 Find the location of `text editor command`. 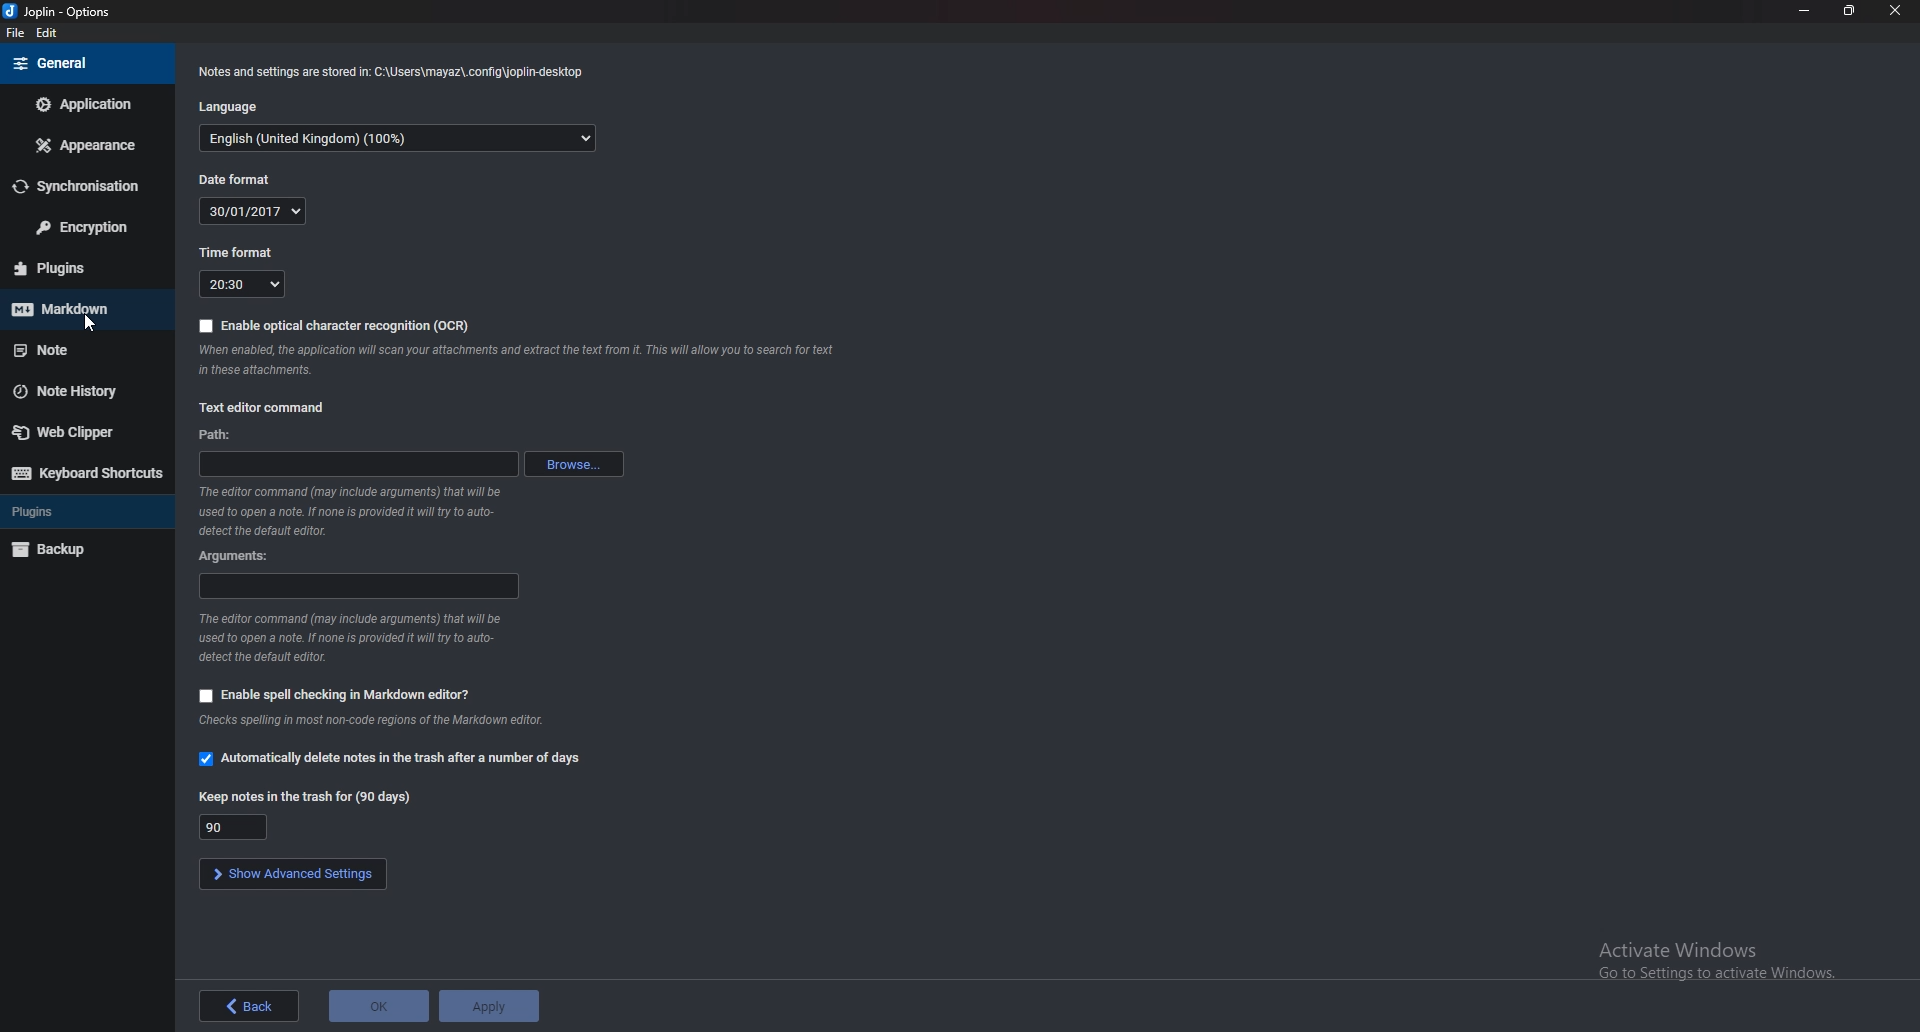

text editor command is located at coordinates (266, 405).